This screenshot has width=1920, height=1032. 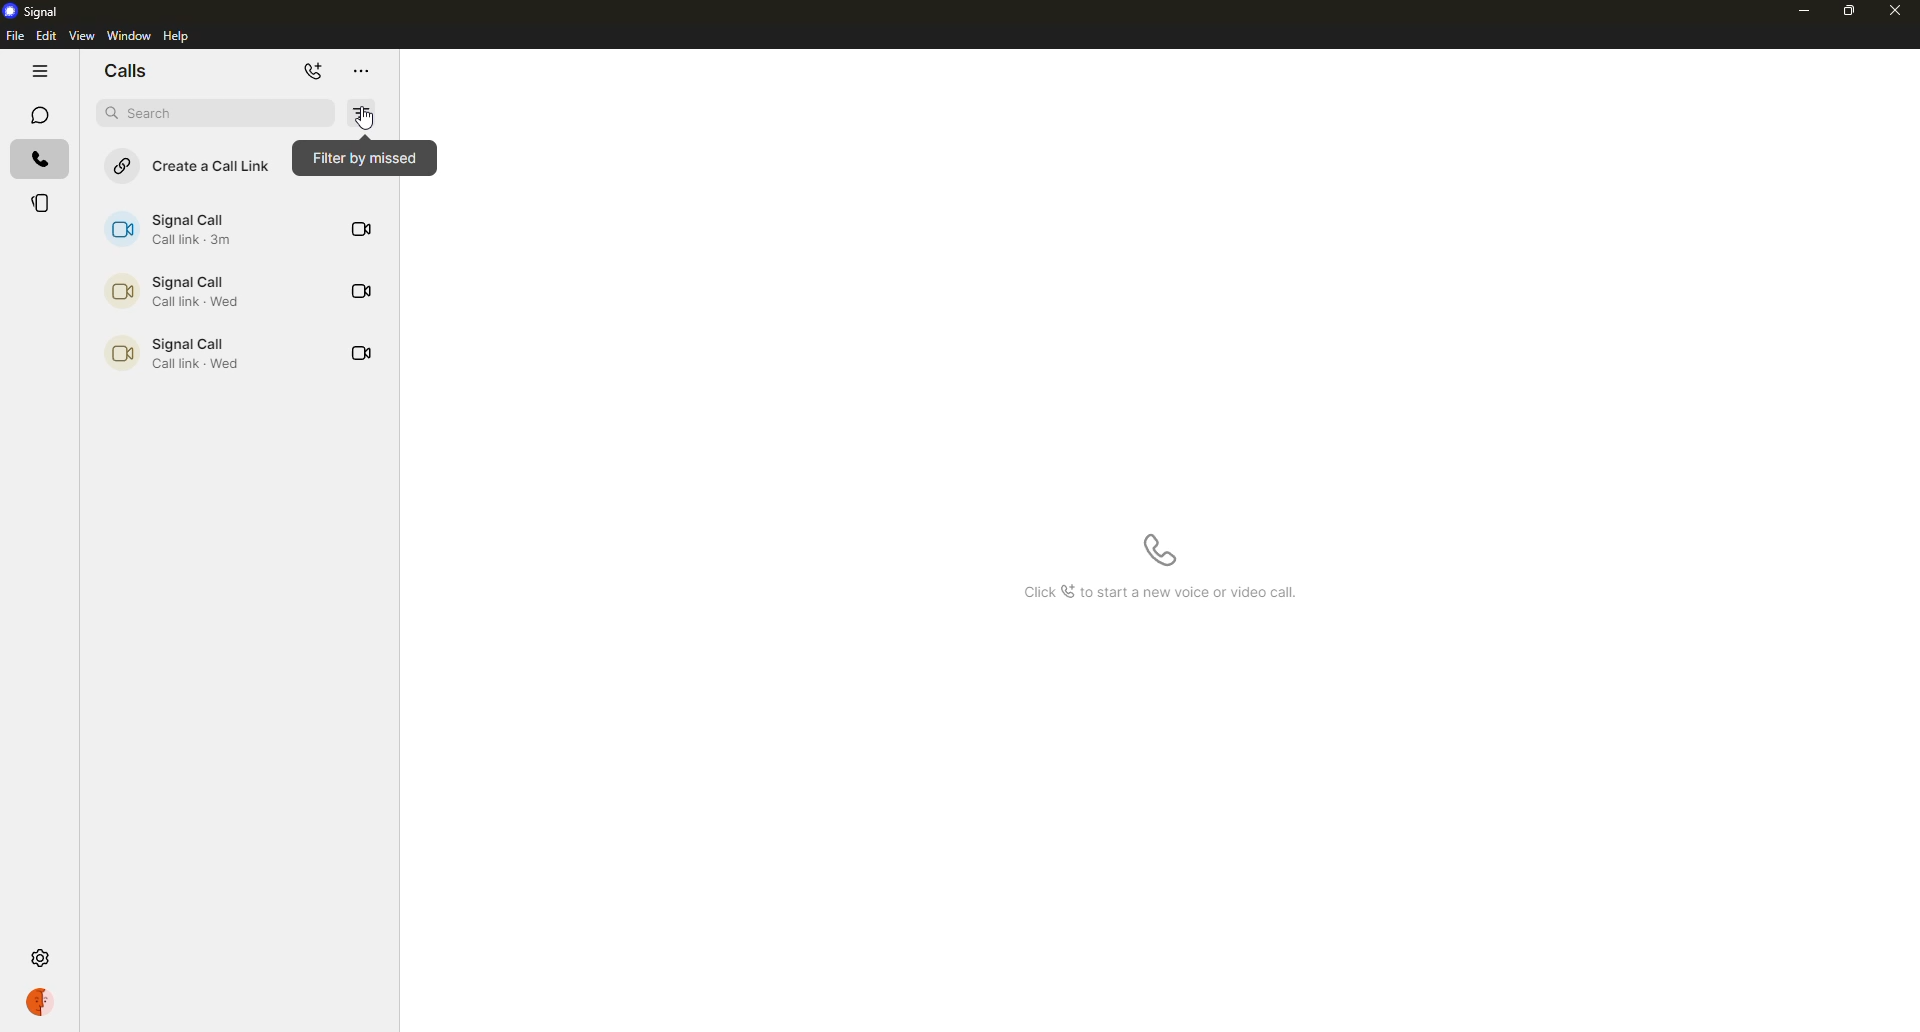 I want to click on calls, so click(x=40, y=159).